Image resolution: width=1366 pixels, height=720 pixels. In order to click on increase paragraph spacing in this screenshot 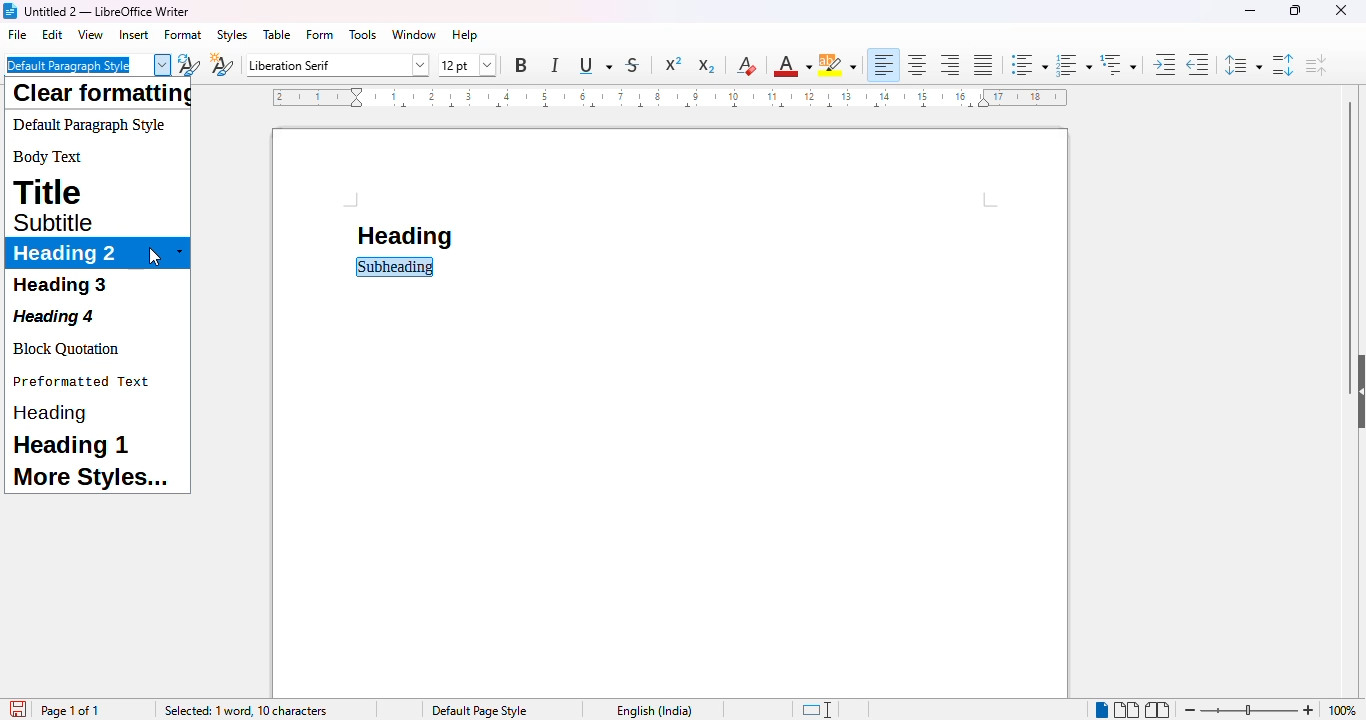, I will do `click(1283, 65)`.